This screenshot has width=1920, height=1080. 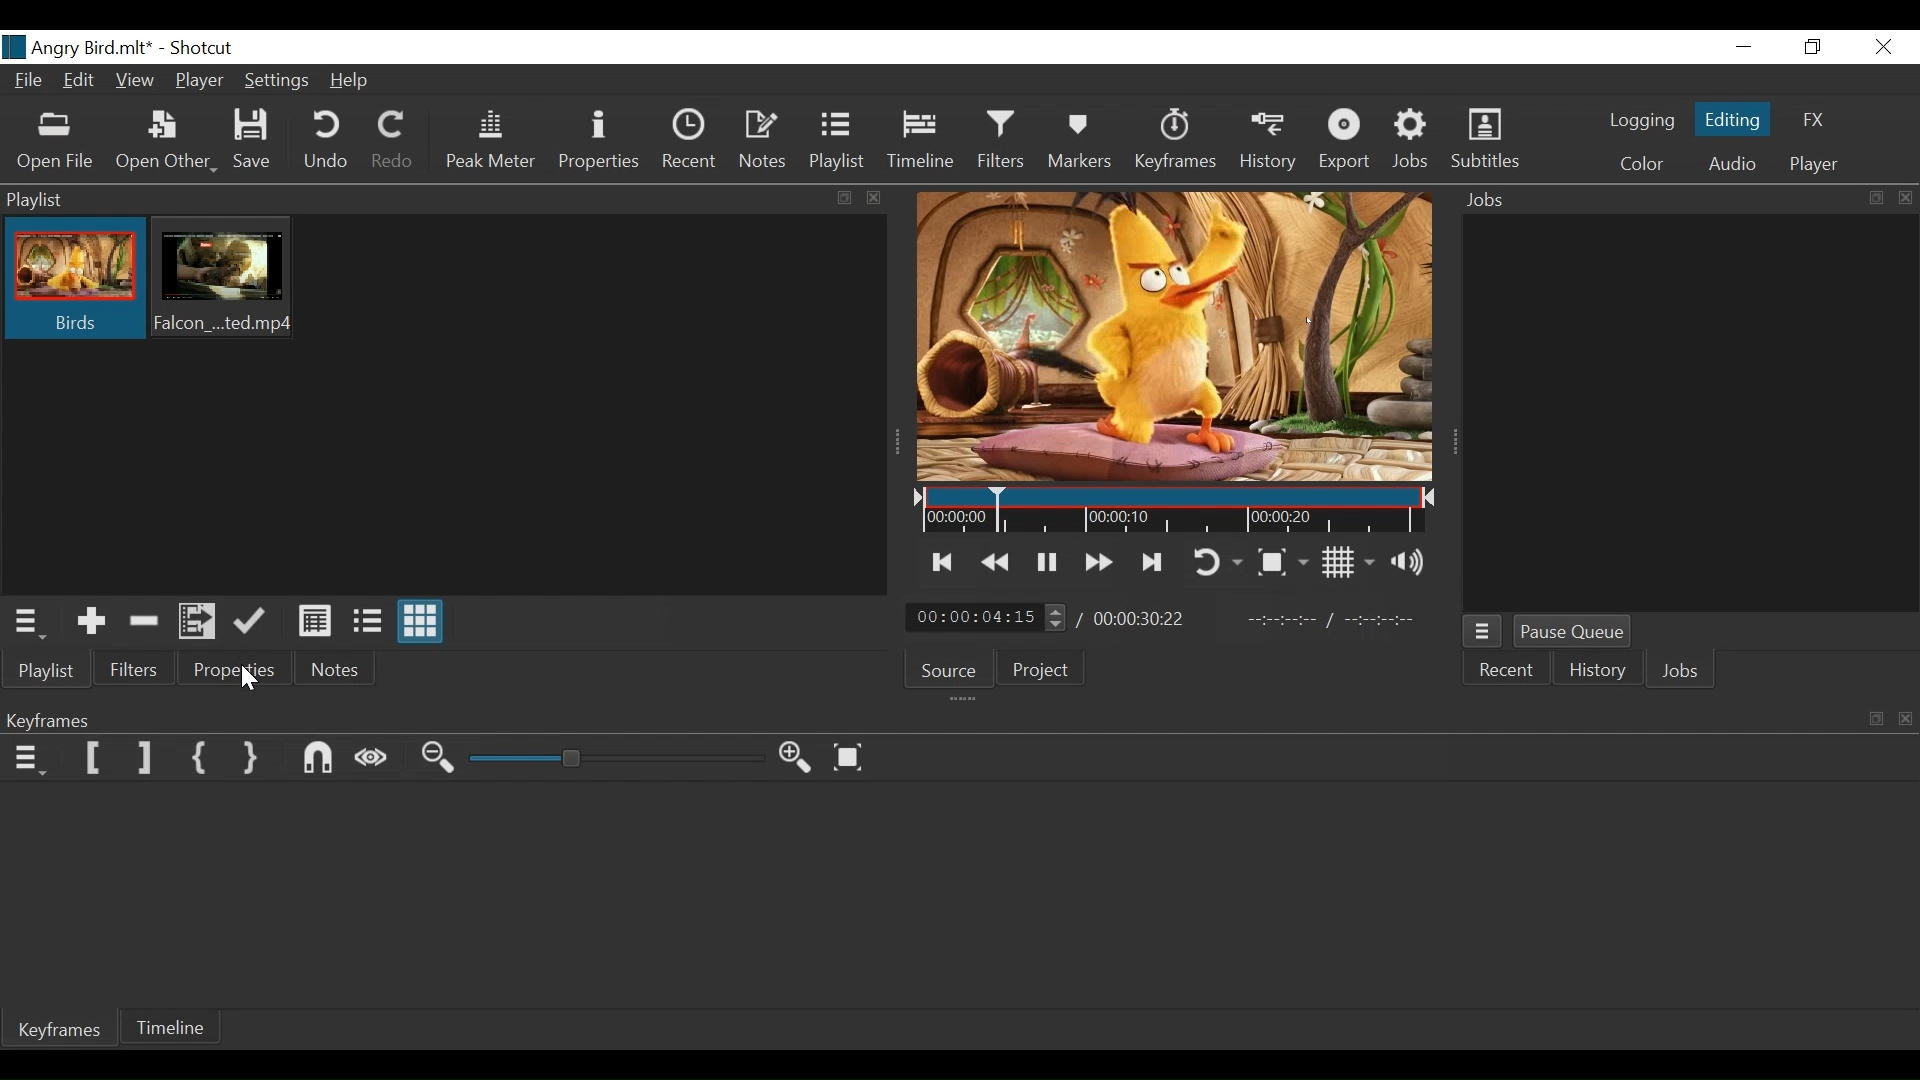 What do you see at coordinates (337, 669) in the screenshot?
I see `Notes` at bounding box center [337, 669].